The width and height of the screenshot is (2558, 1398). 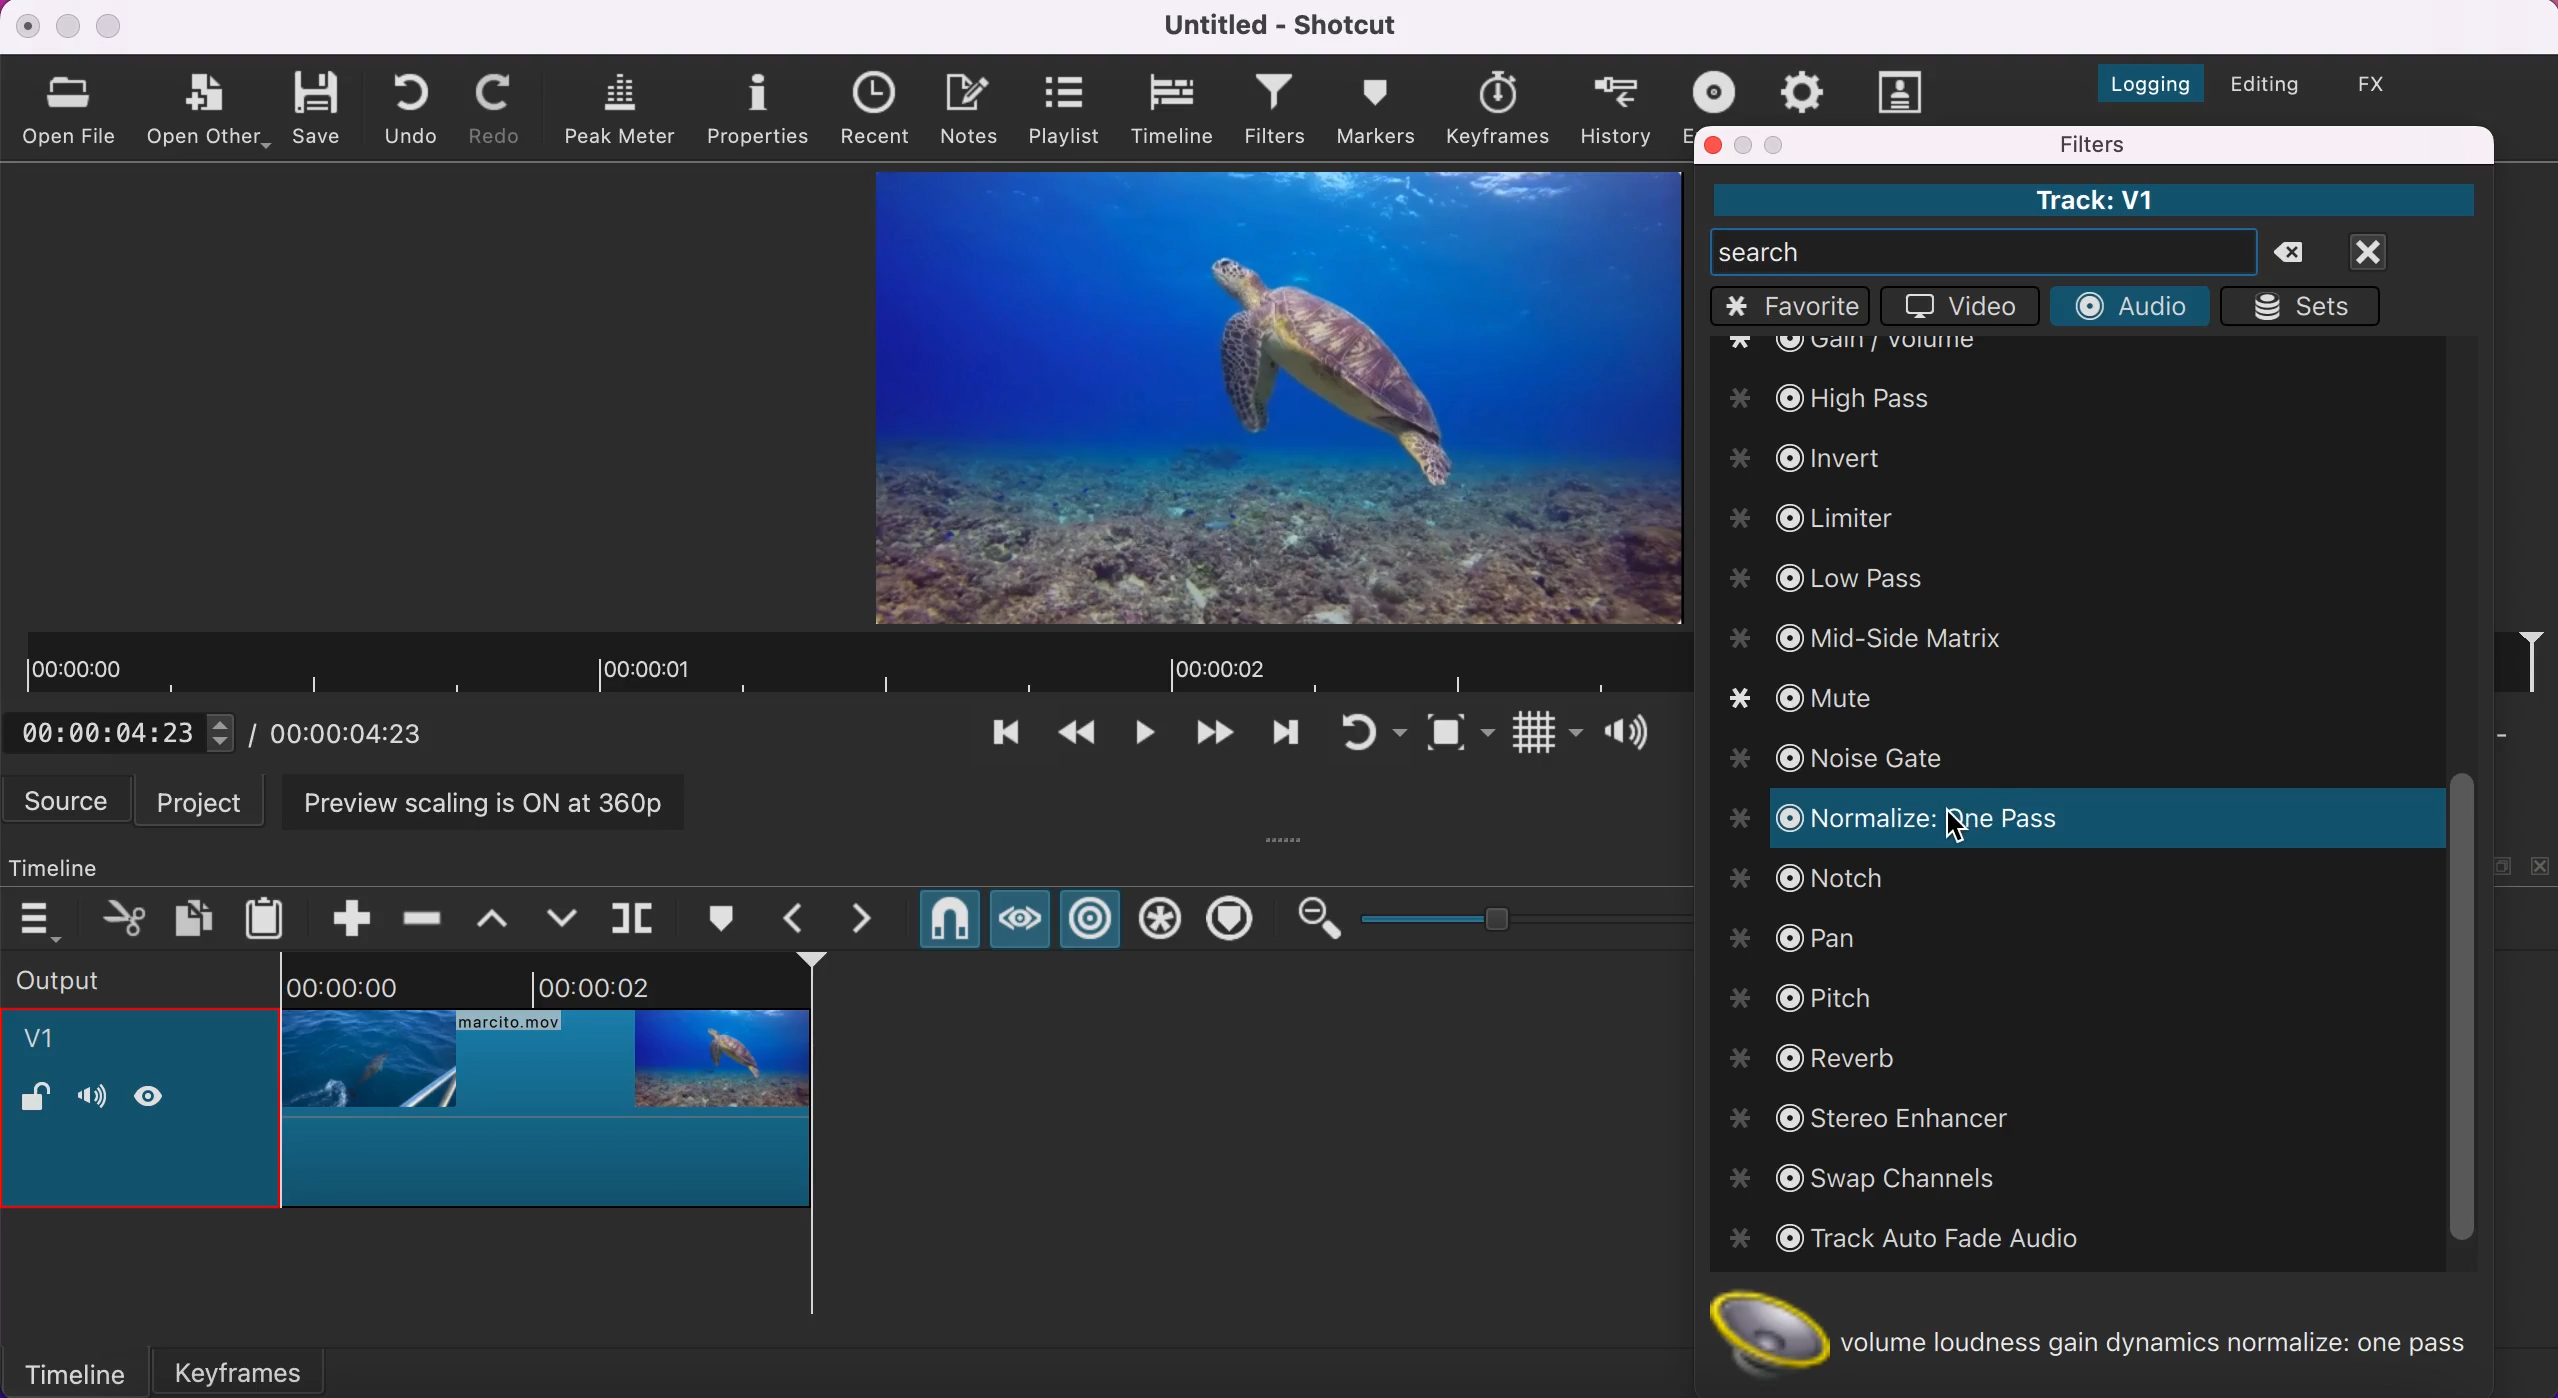 I want to click on mid size matrix, so click(x=1867, y=636).